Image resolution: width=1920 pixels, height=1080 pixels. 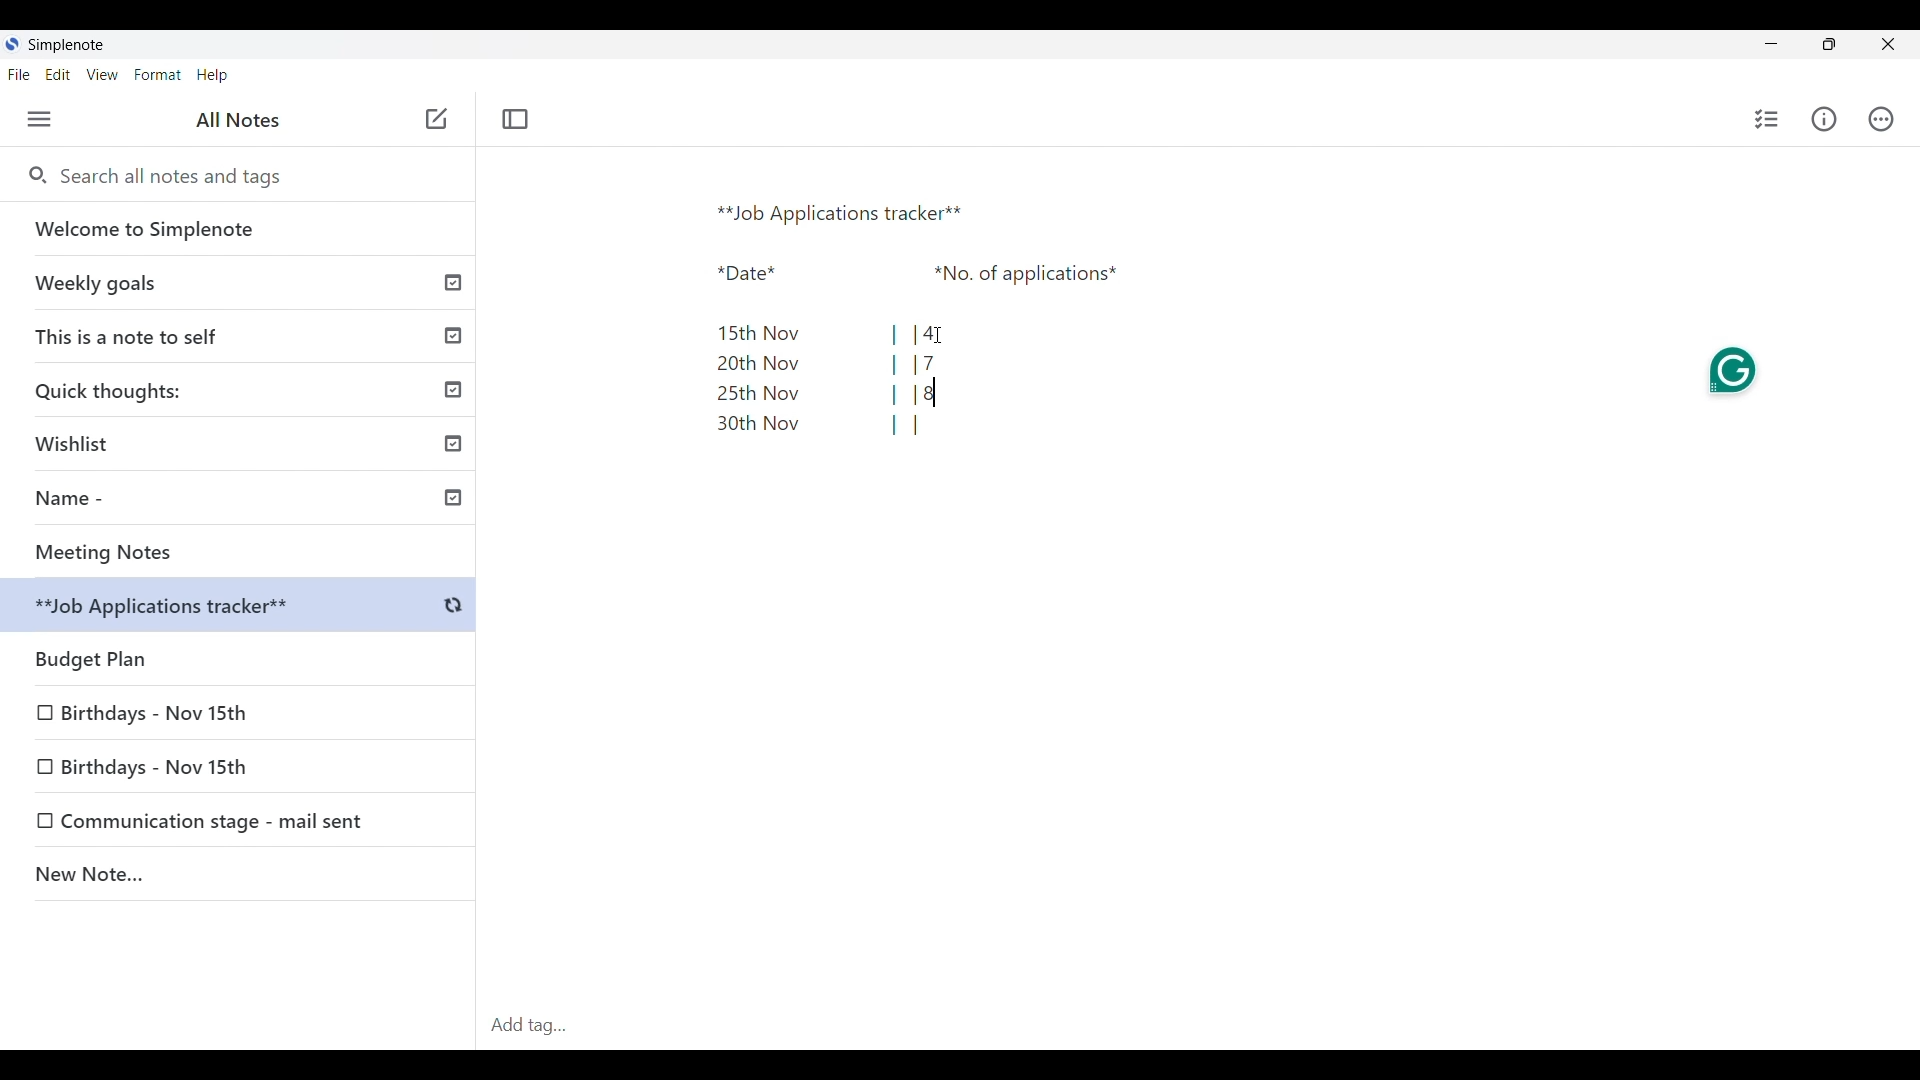 What do you see at coordinates (1825, 119) in the screenshot?
I see `Info` at bounding box center [1825, 119].